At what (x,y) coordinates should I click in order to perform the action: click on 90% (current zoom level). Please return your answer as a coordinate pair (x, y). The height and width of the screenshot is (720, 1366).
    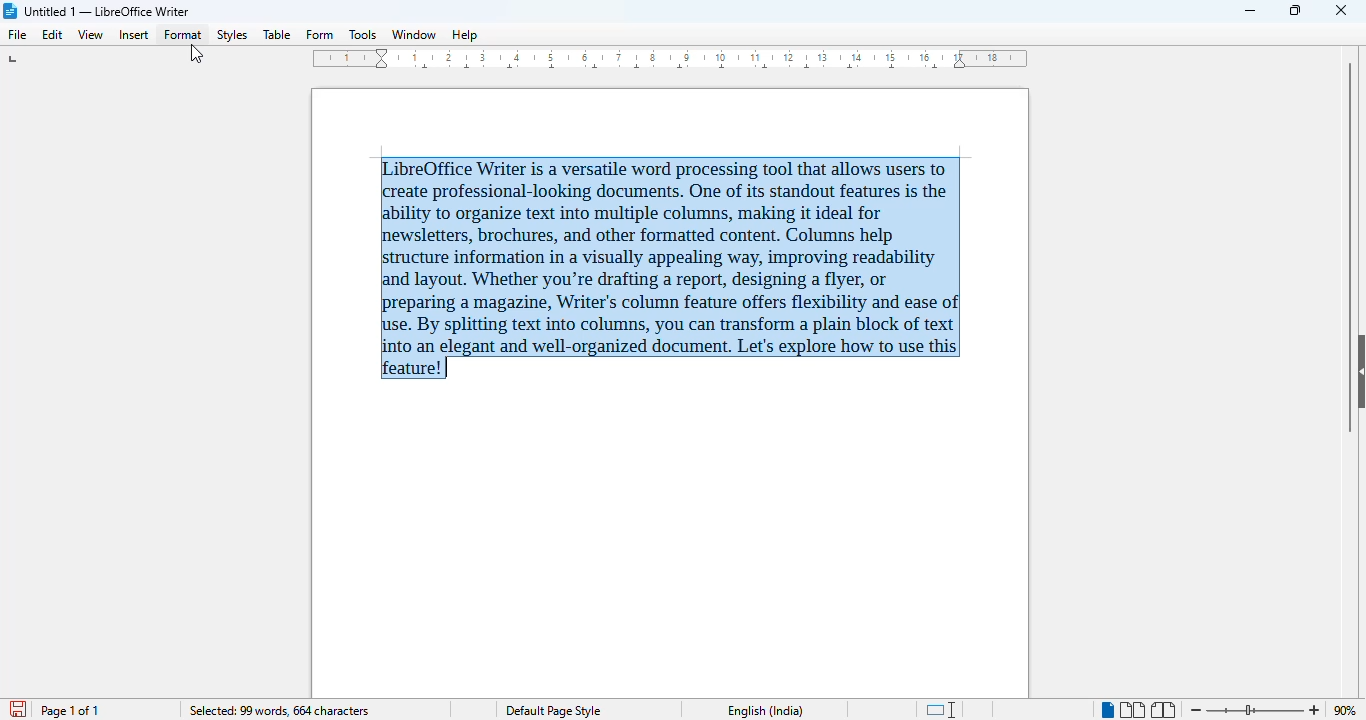
    Looking at the image, I should click on (1349, 708).